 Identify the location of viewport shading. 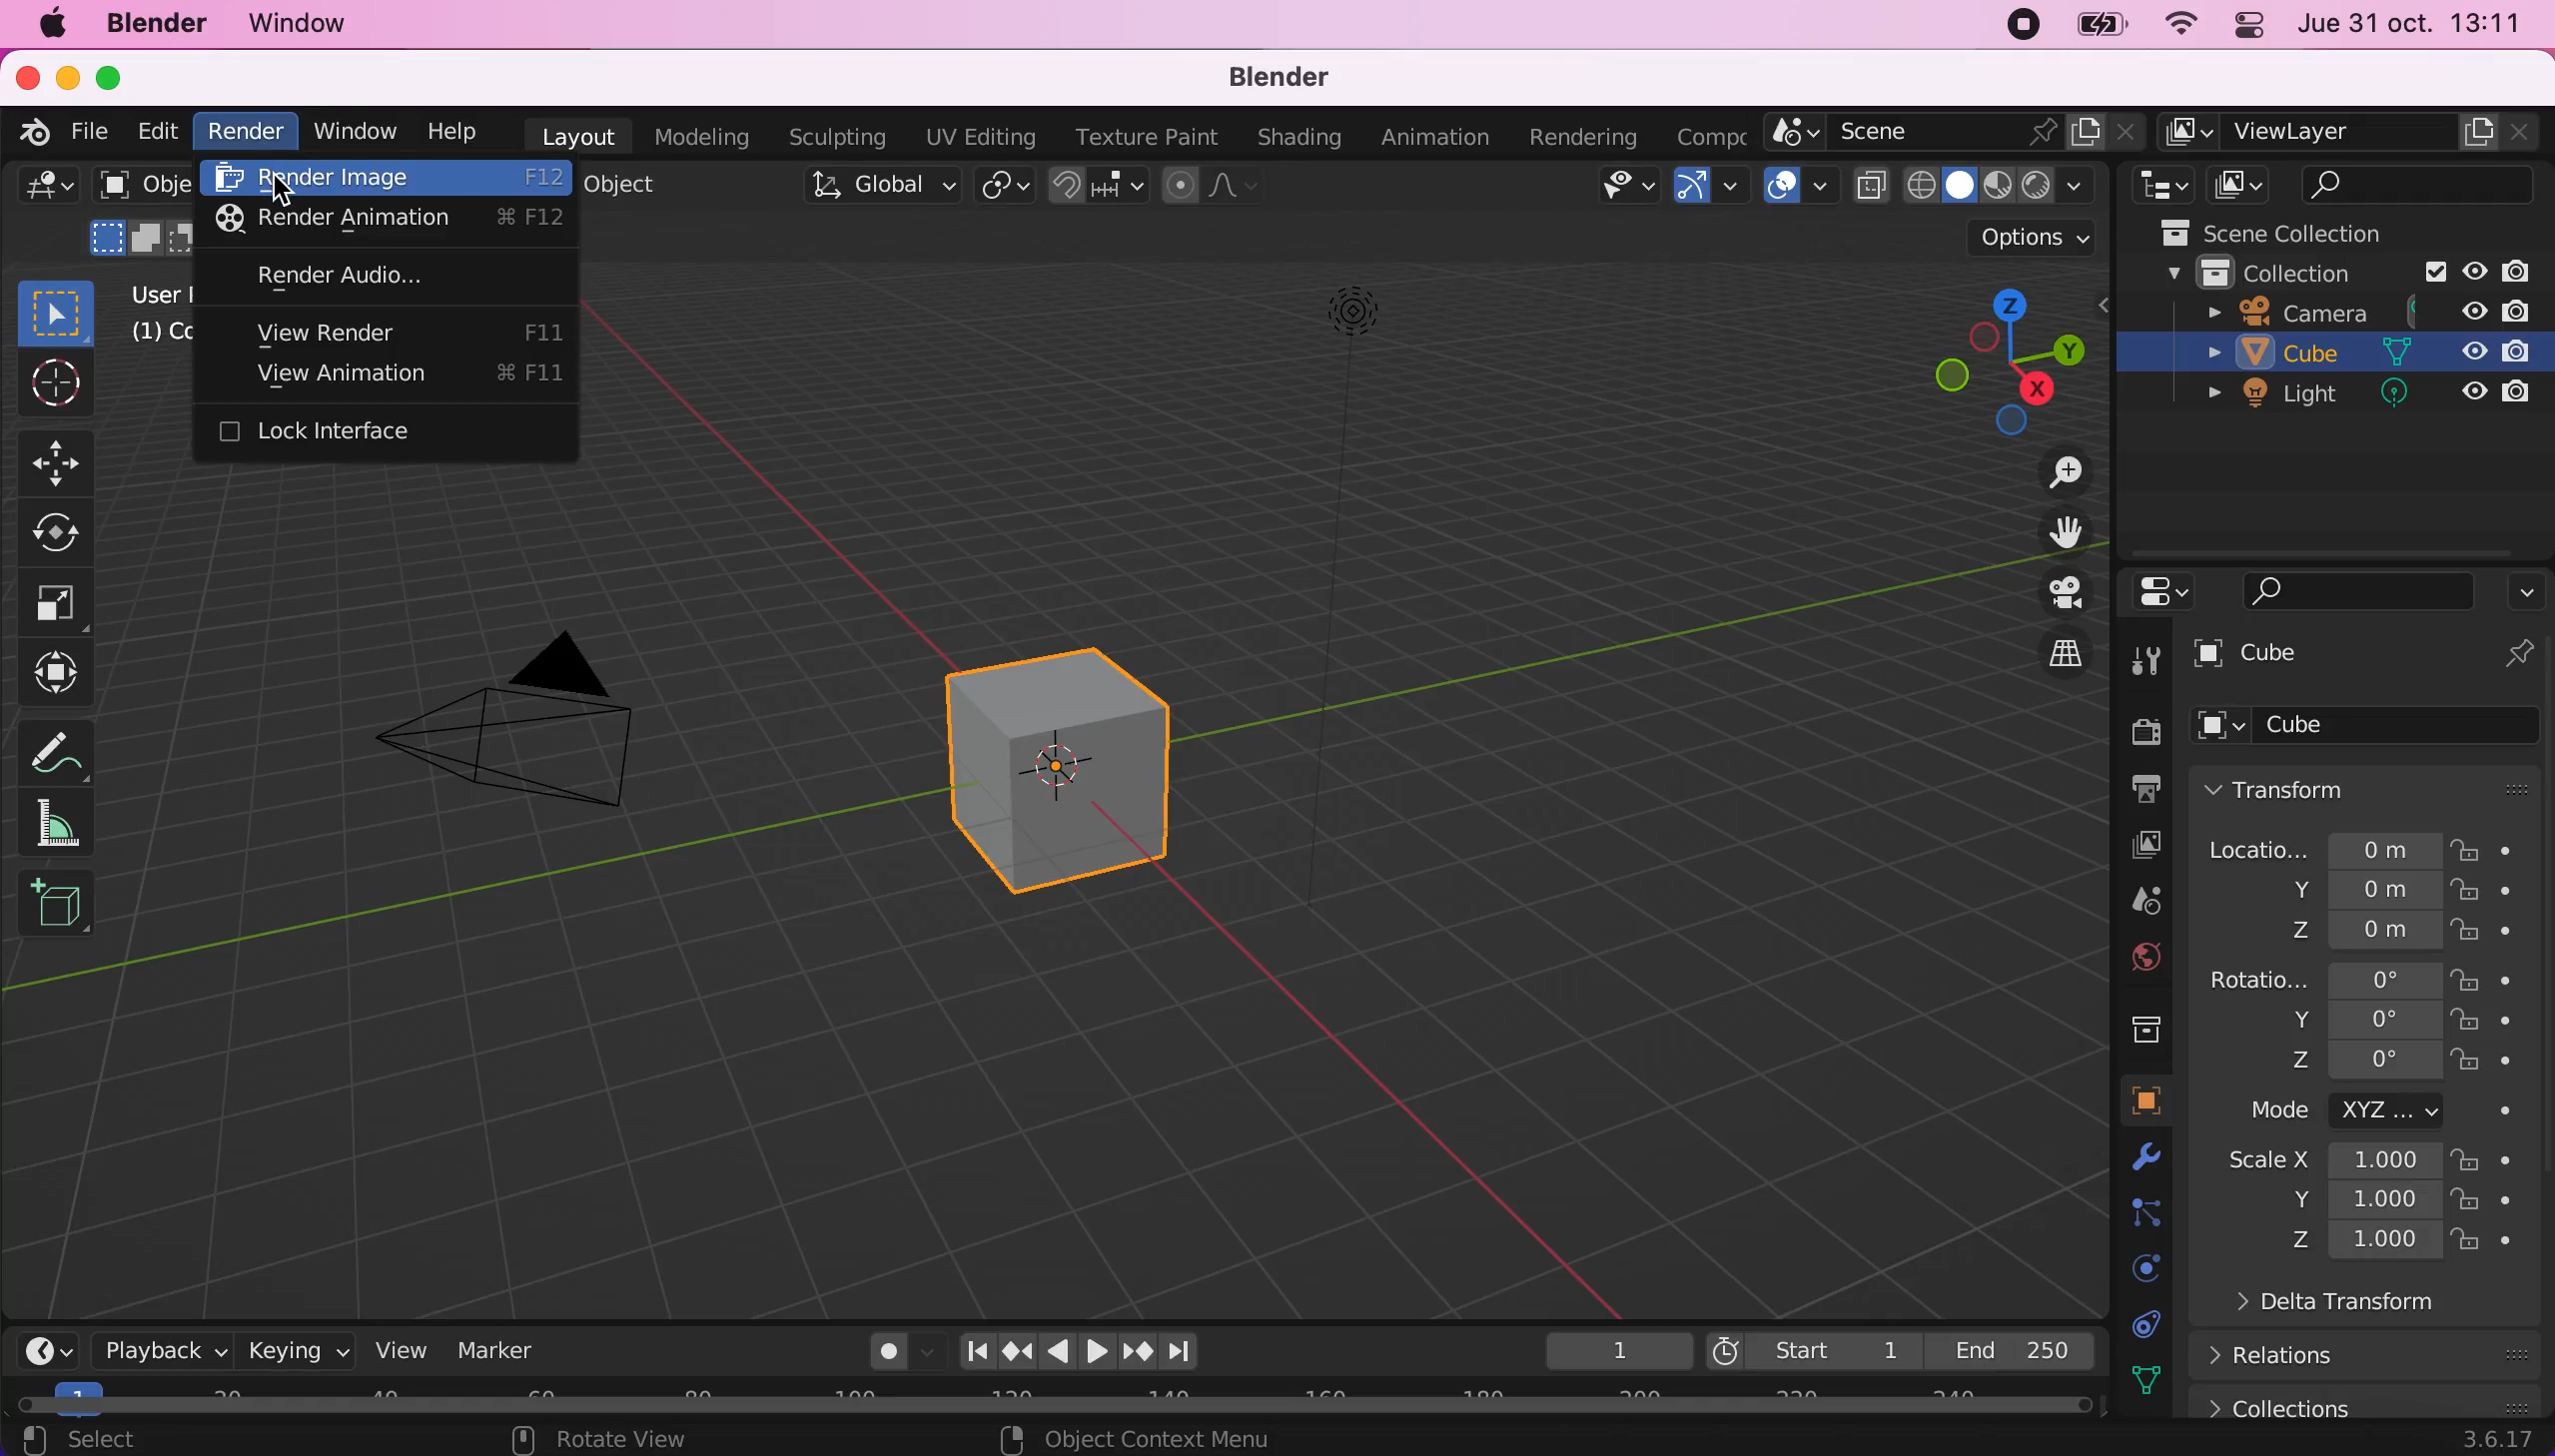
(1975, 186).